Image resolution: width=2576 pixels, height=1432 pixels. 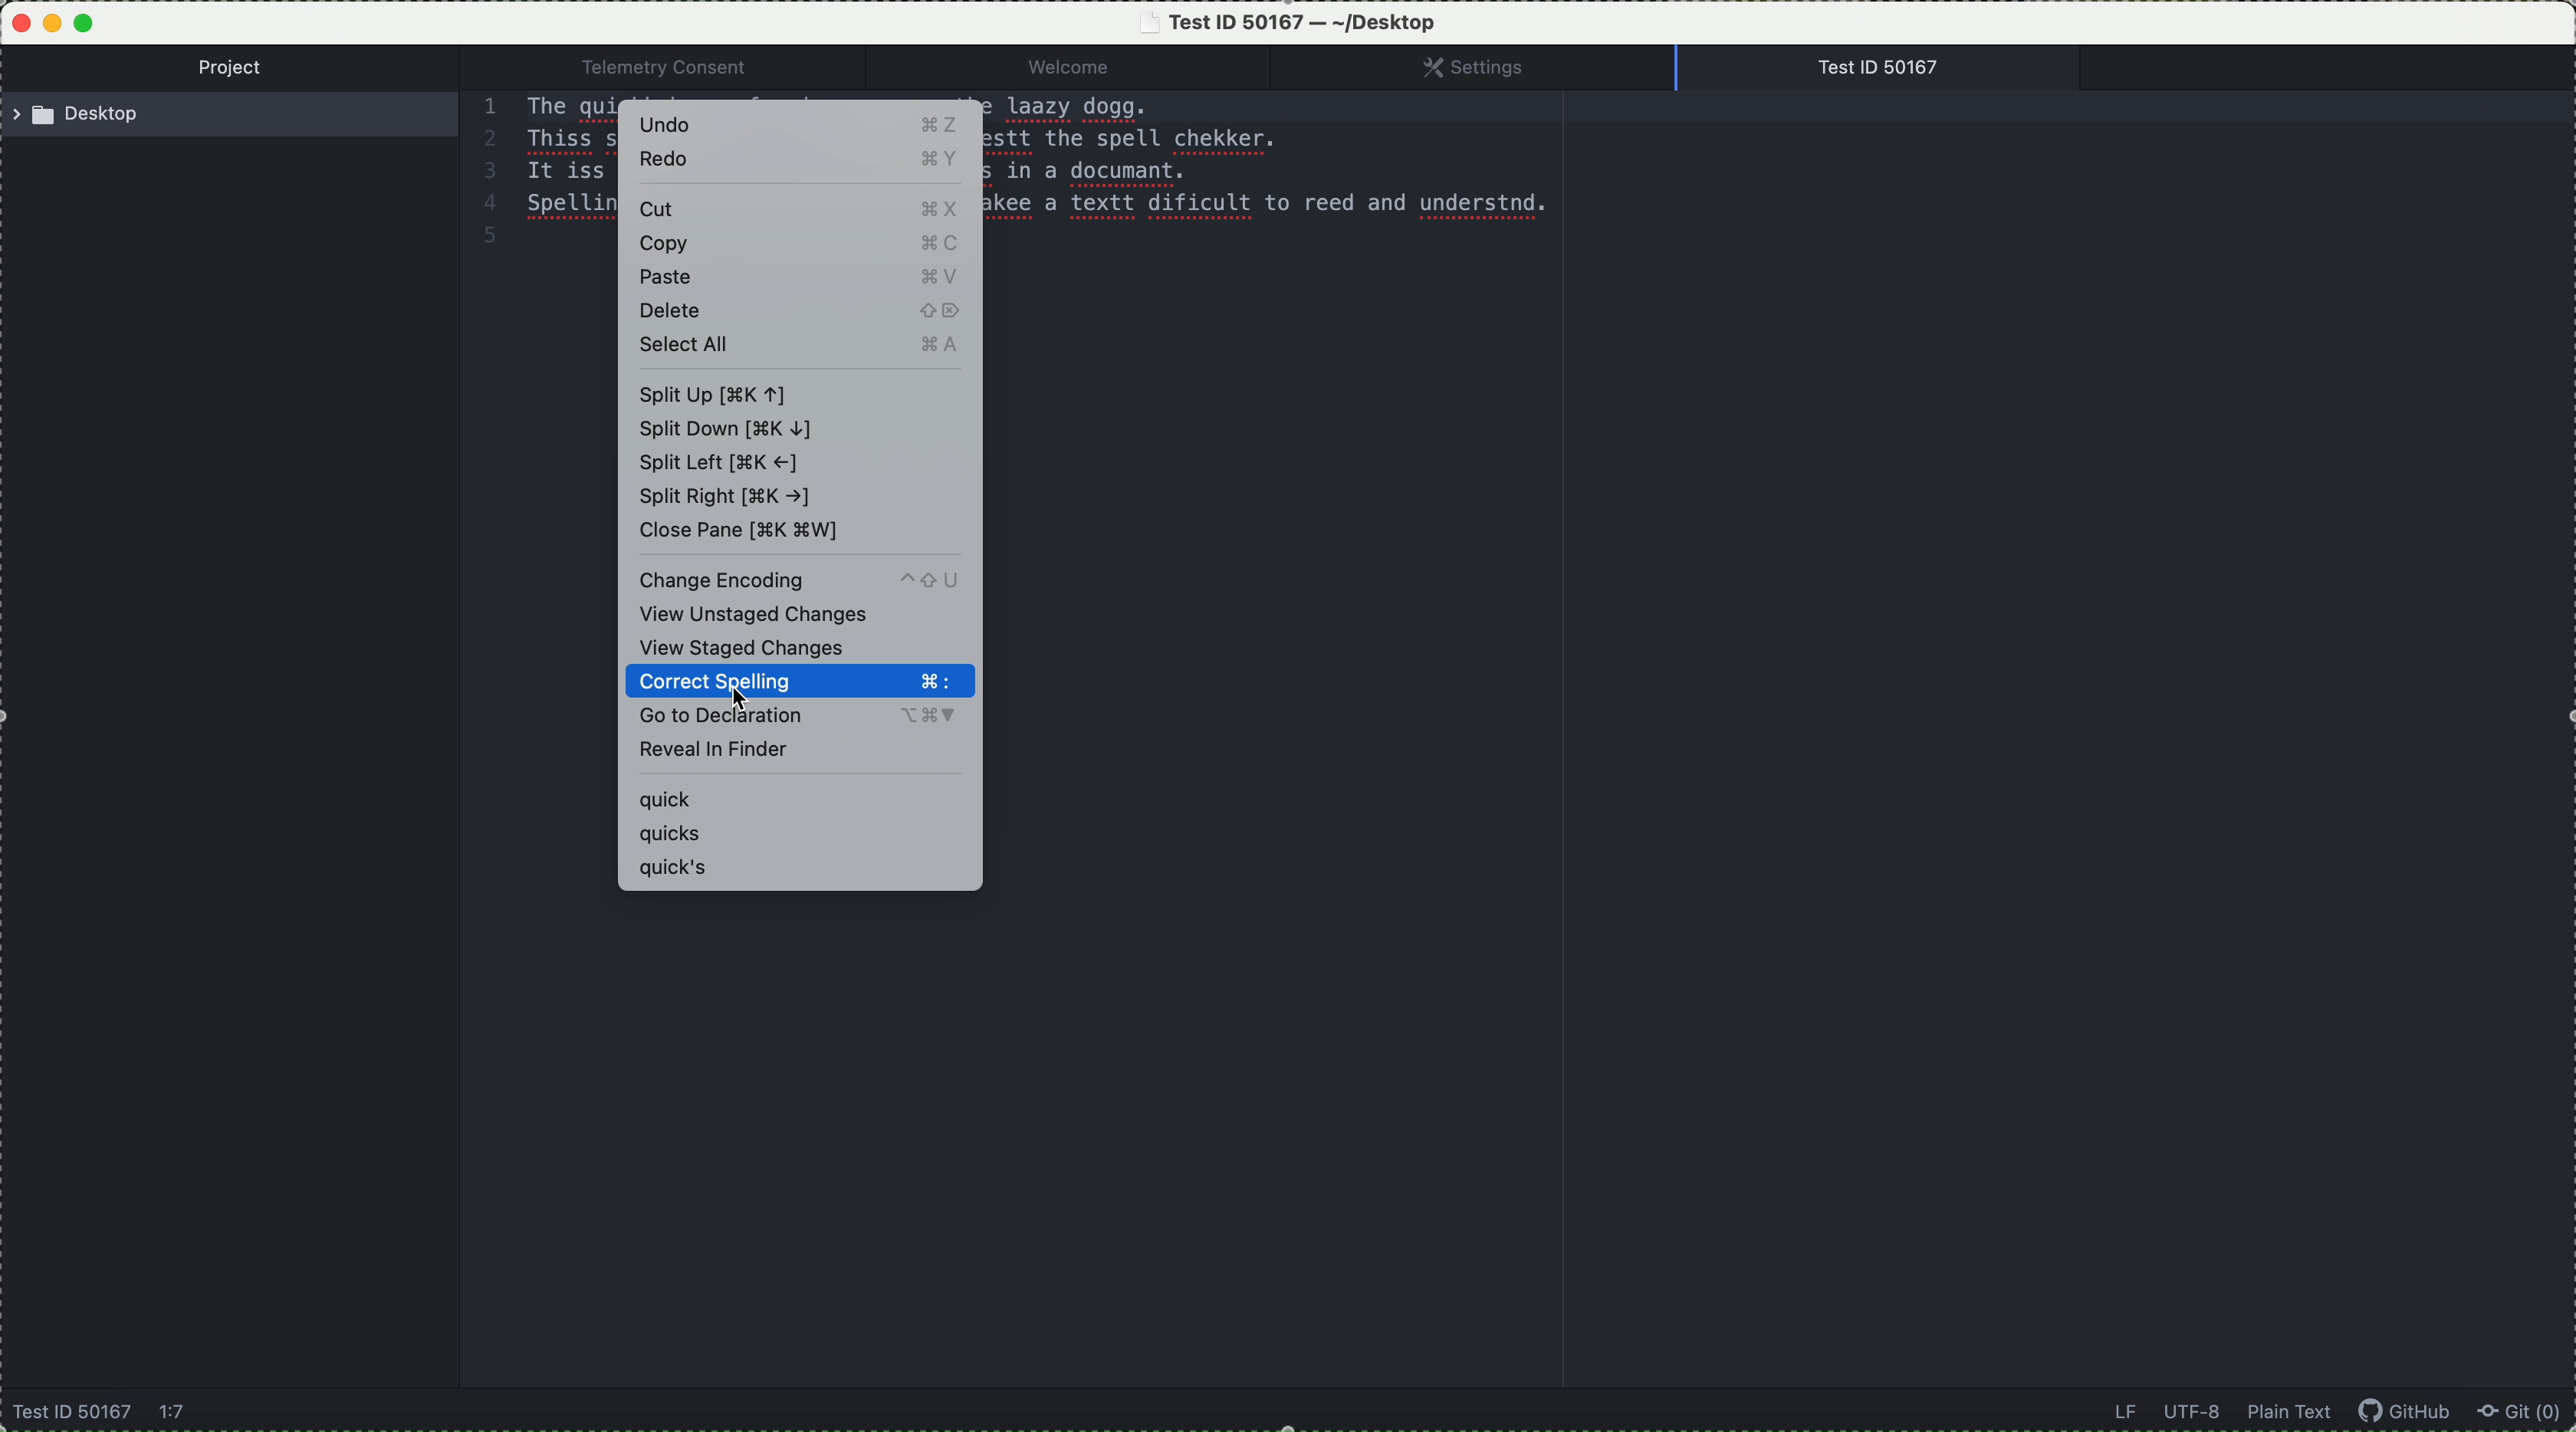 I want to click on go to declaration, so click(x=800, y=717).